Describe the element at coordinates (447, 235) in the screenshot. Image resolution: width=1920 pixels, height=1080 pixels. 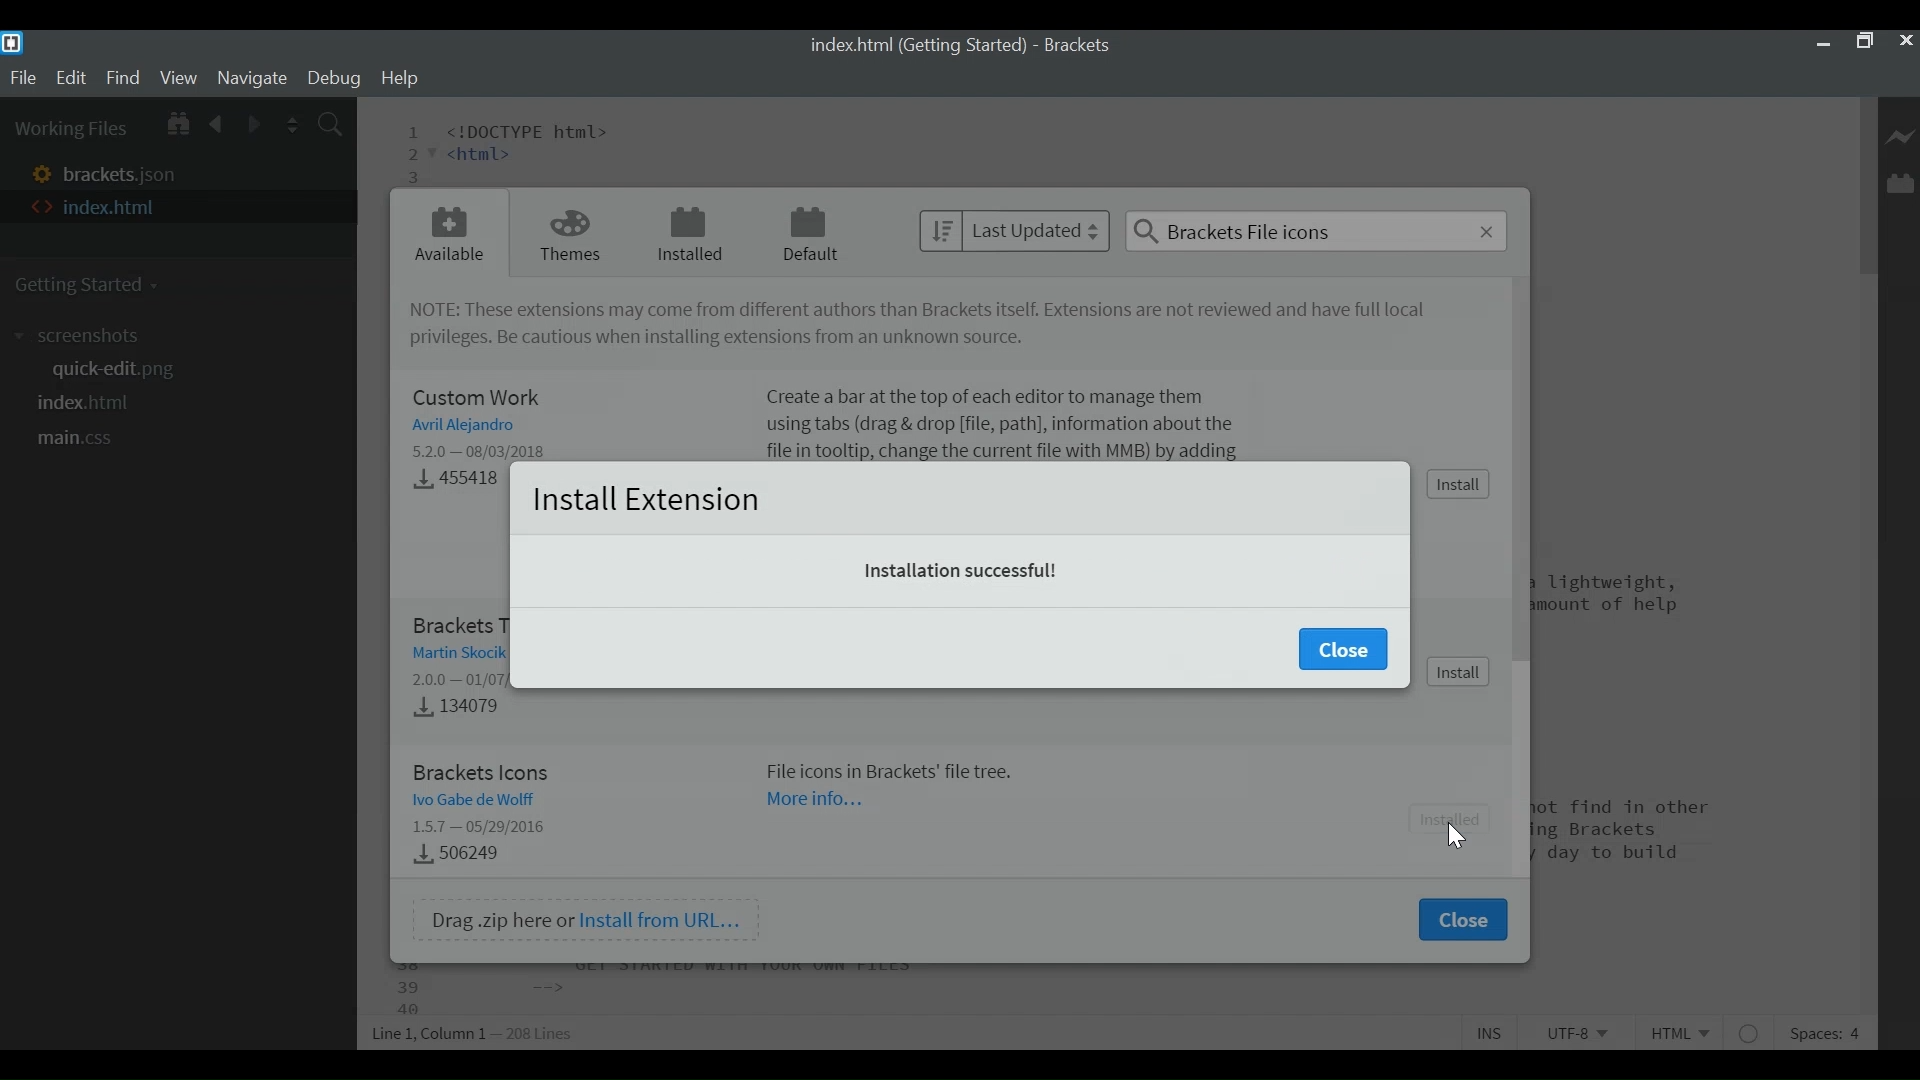
I see `Available` at that location.